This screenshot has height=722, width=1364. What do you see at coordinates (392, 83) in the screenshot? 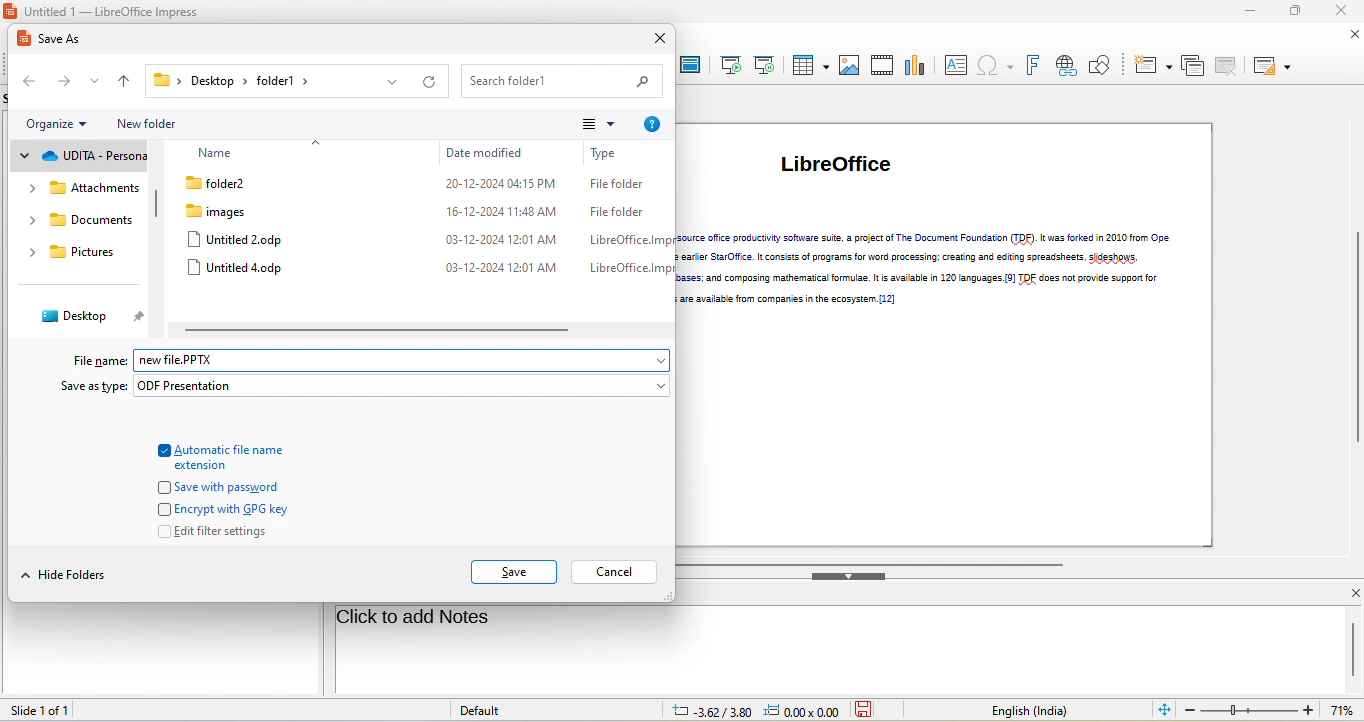
I see `previous location` at bounding box center [392, 83].